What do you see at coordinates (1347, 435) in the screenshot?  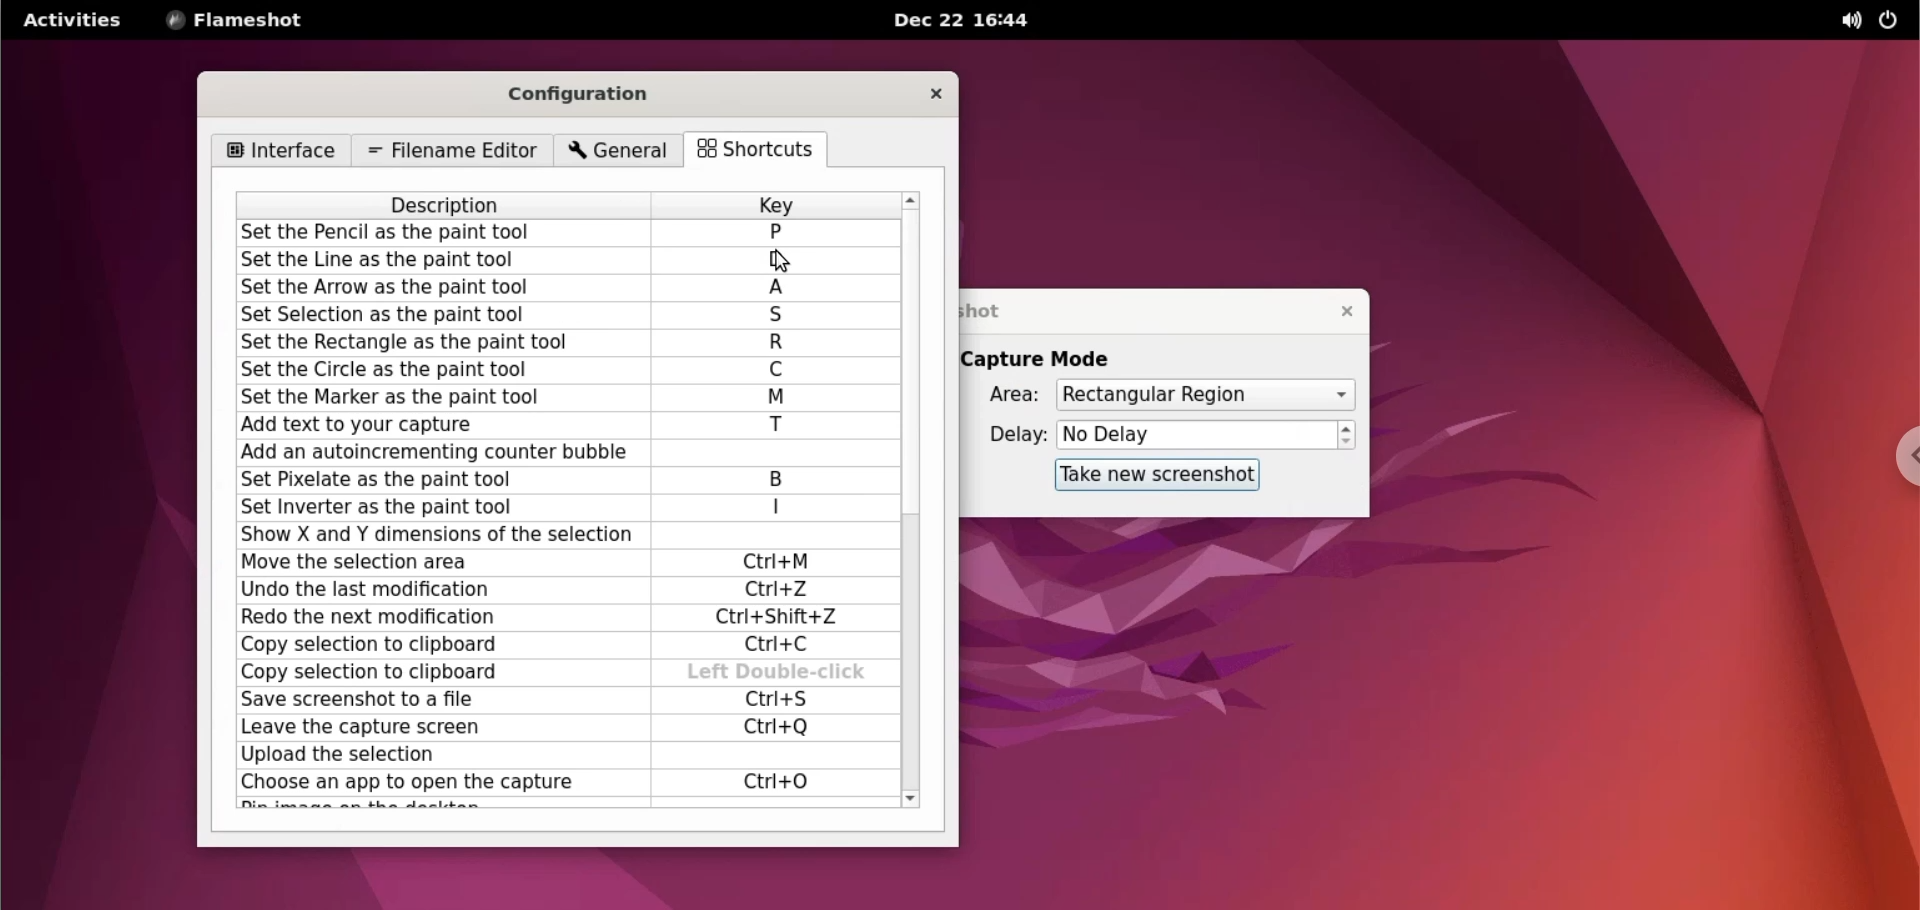 I see `increment or decrement delay ` at bounding box center [1347, 435].